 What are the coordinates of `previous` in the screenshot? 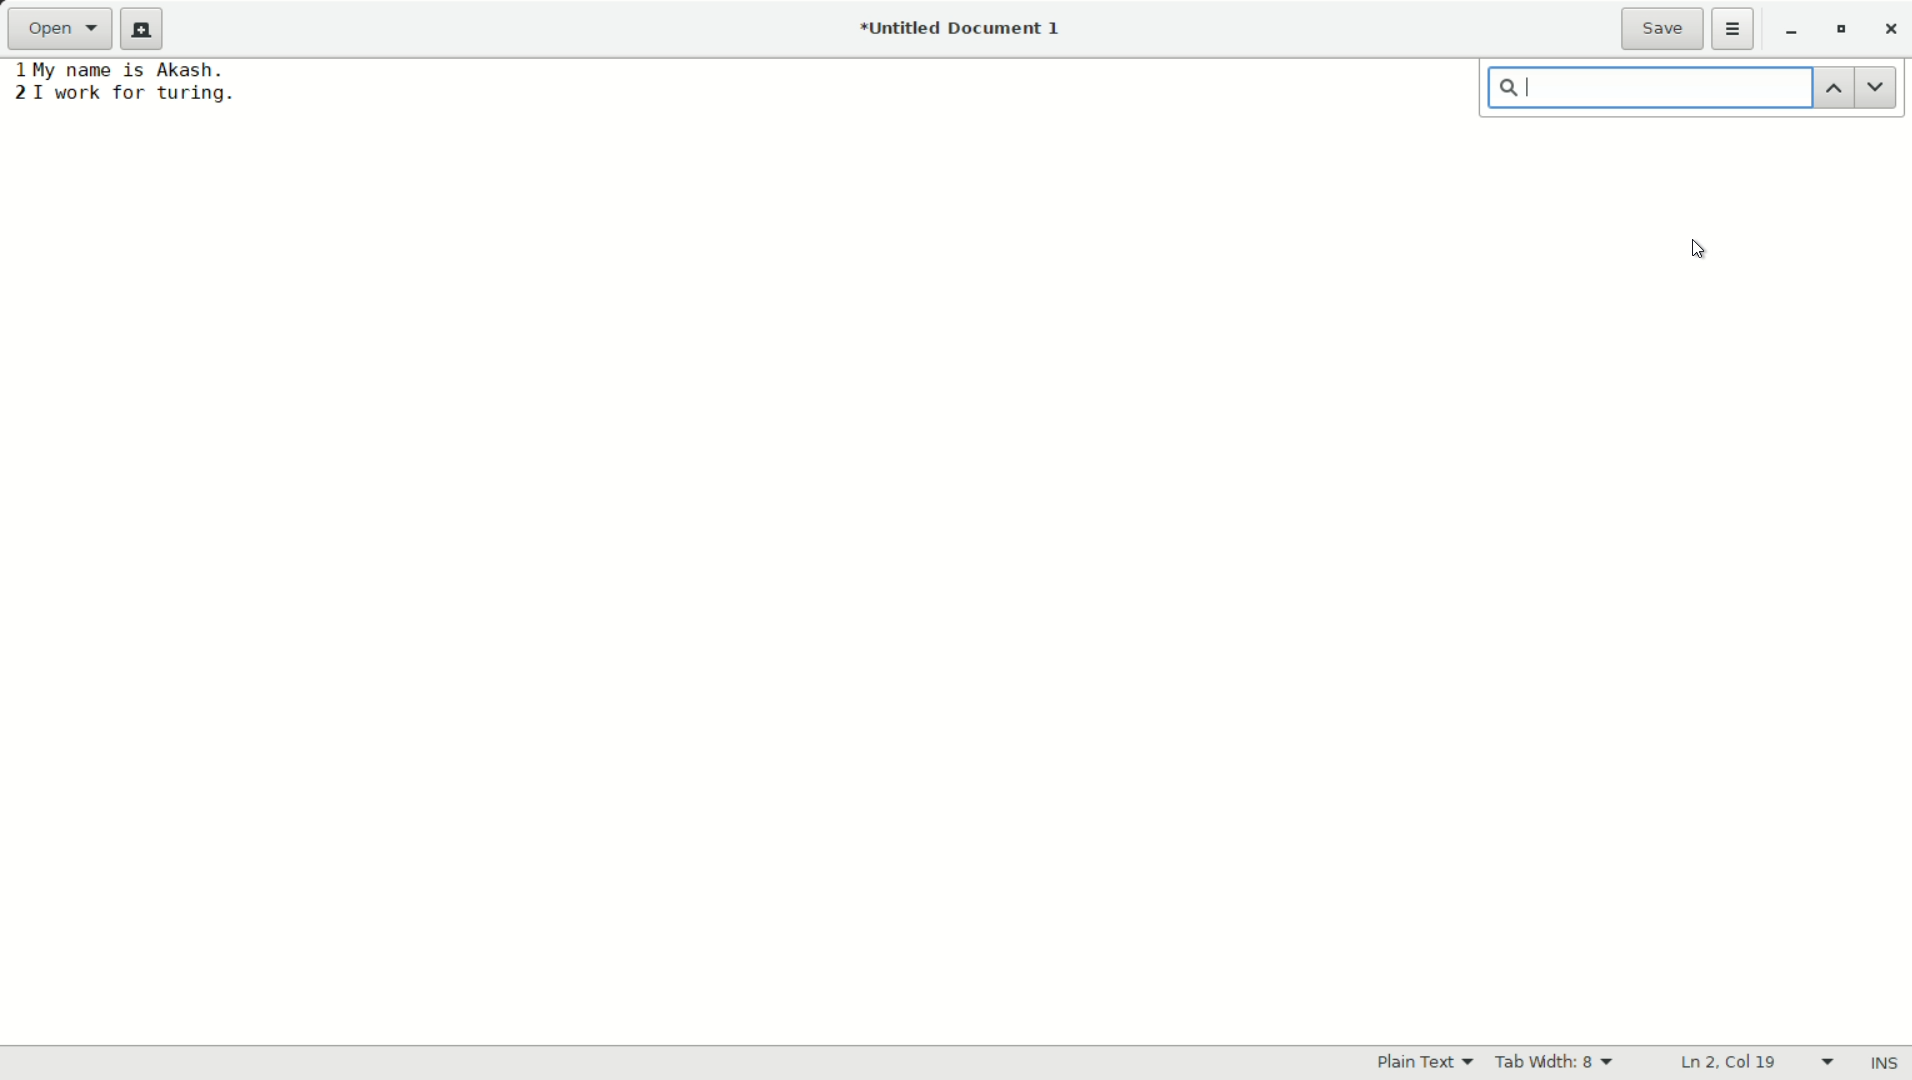 It's located at (1834, 87).